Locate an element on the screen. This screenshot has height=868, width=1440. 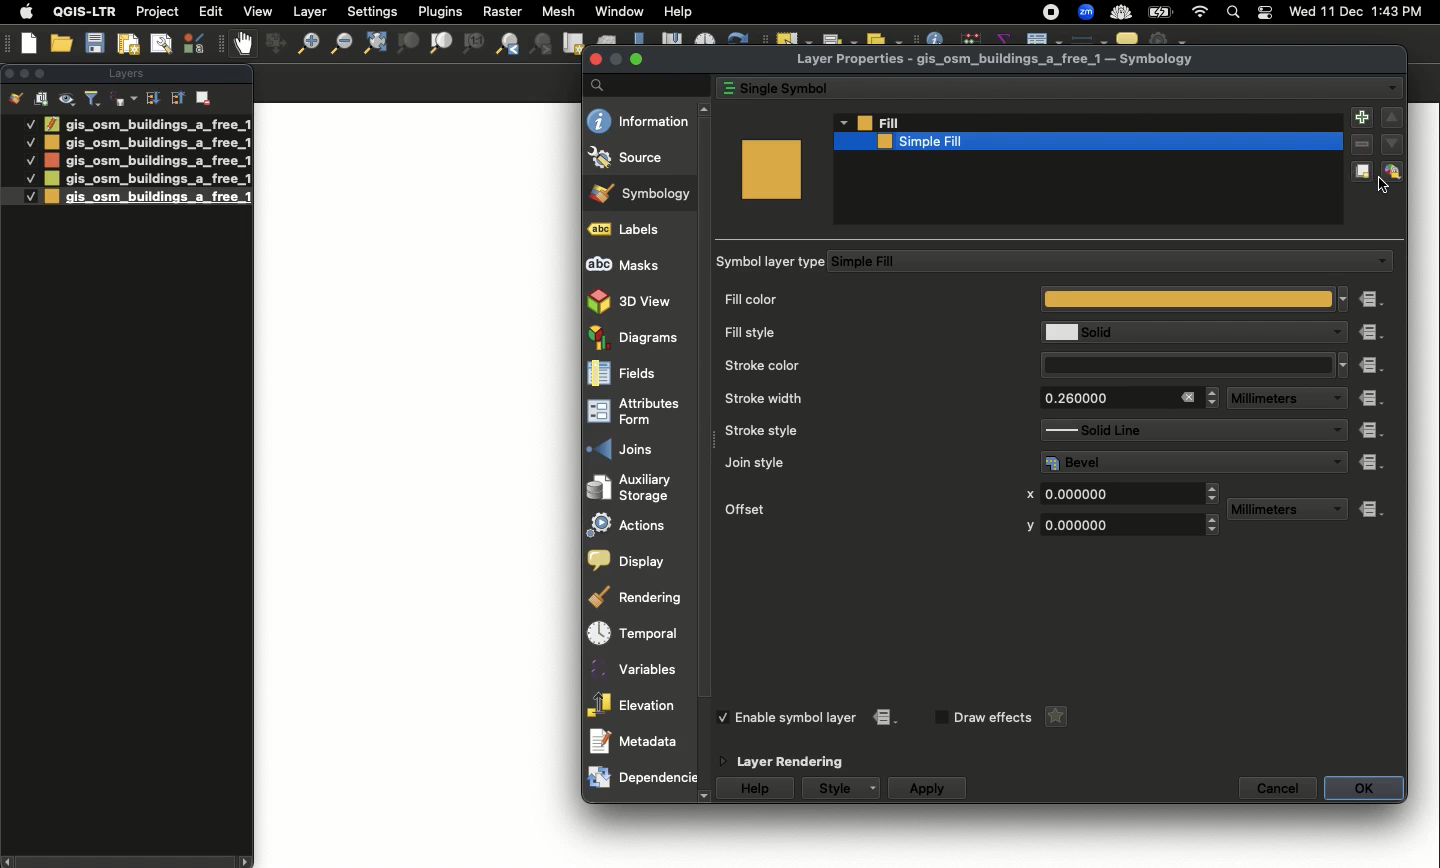
Zoom to layer is located at coordinates (442, 43).